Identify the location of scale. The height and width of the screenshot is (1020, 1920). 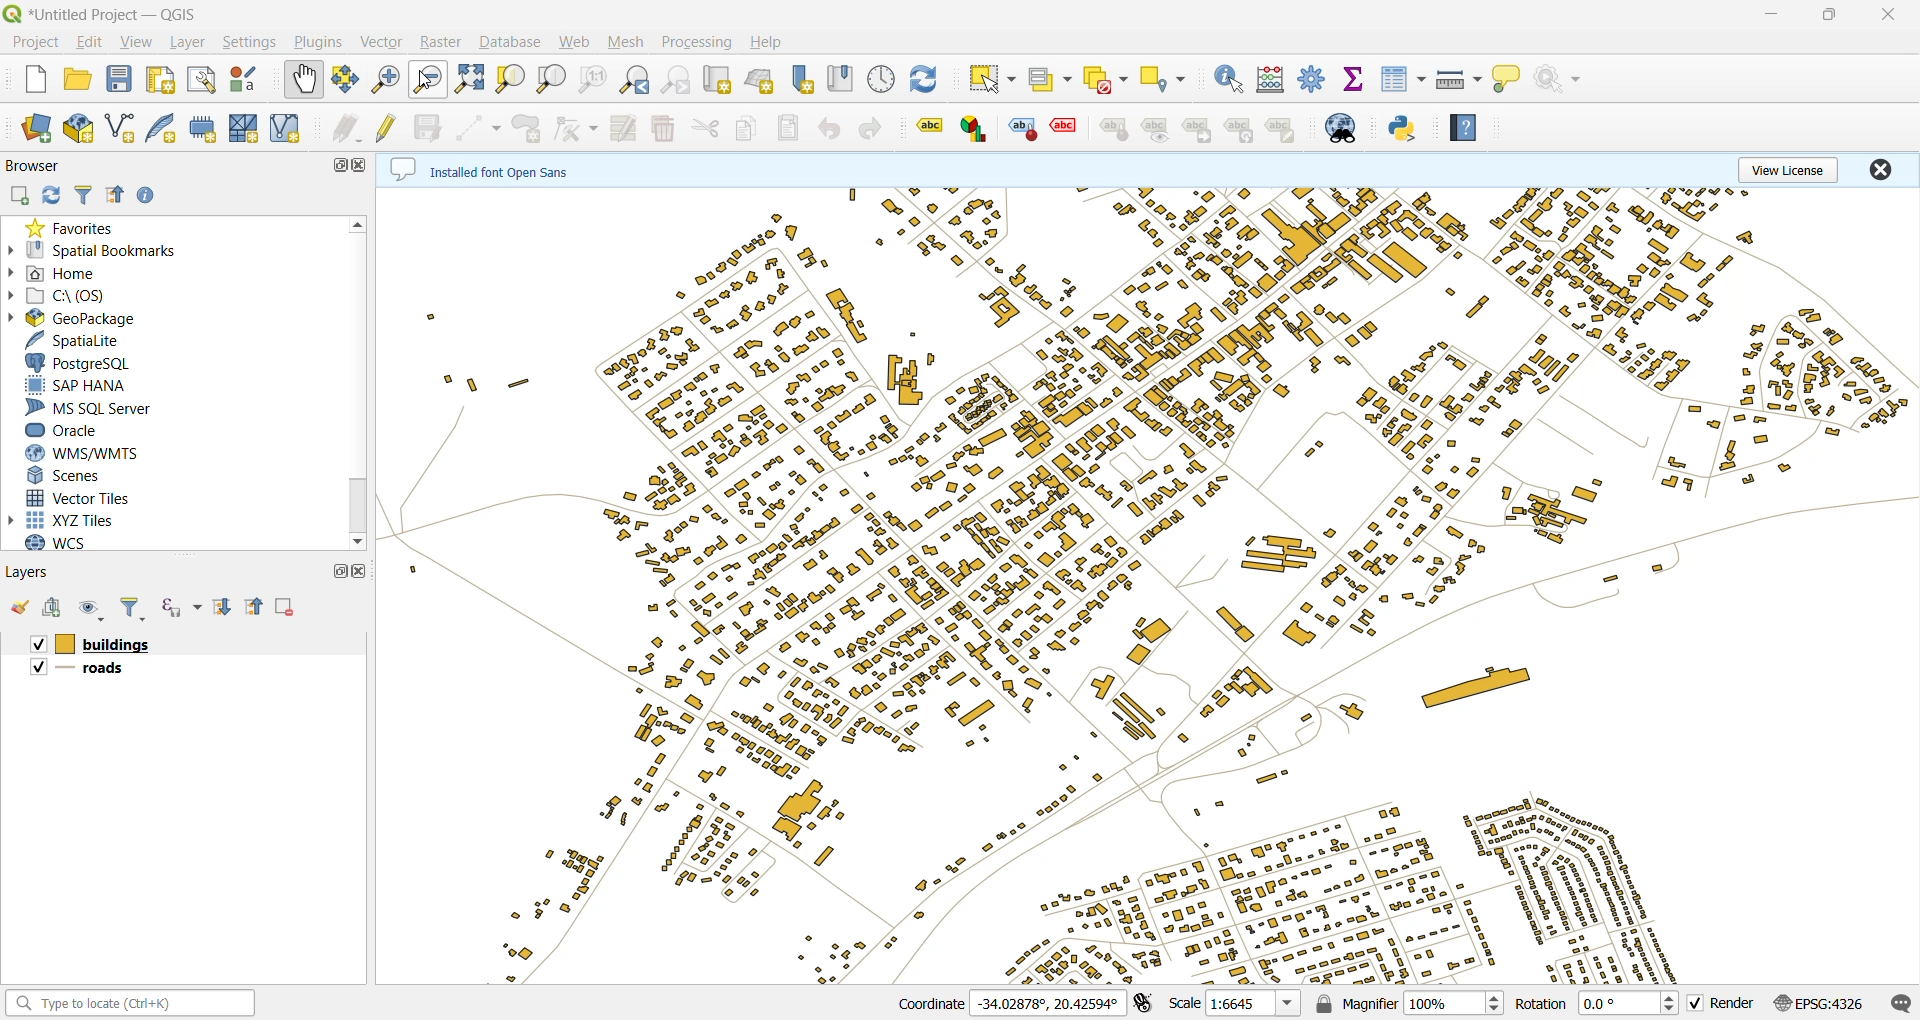
(1235, 1003).